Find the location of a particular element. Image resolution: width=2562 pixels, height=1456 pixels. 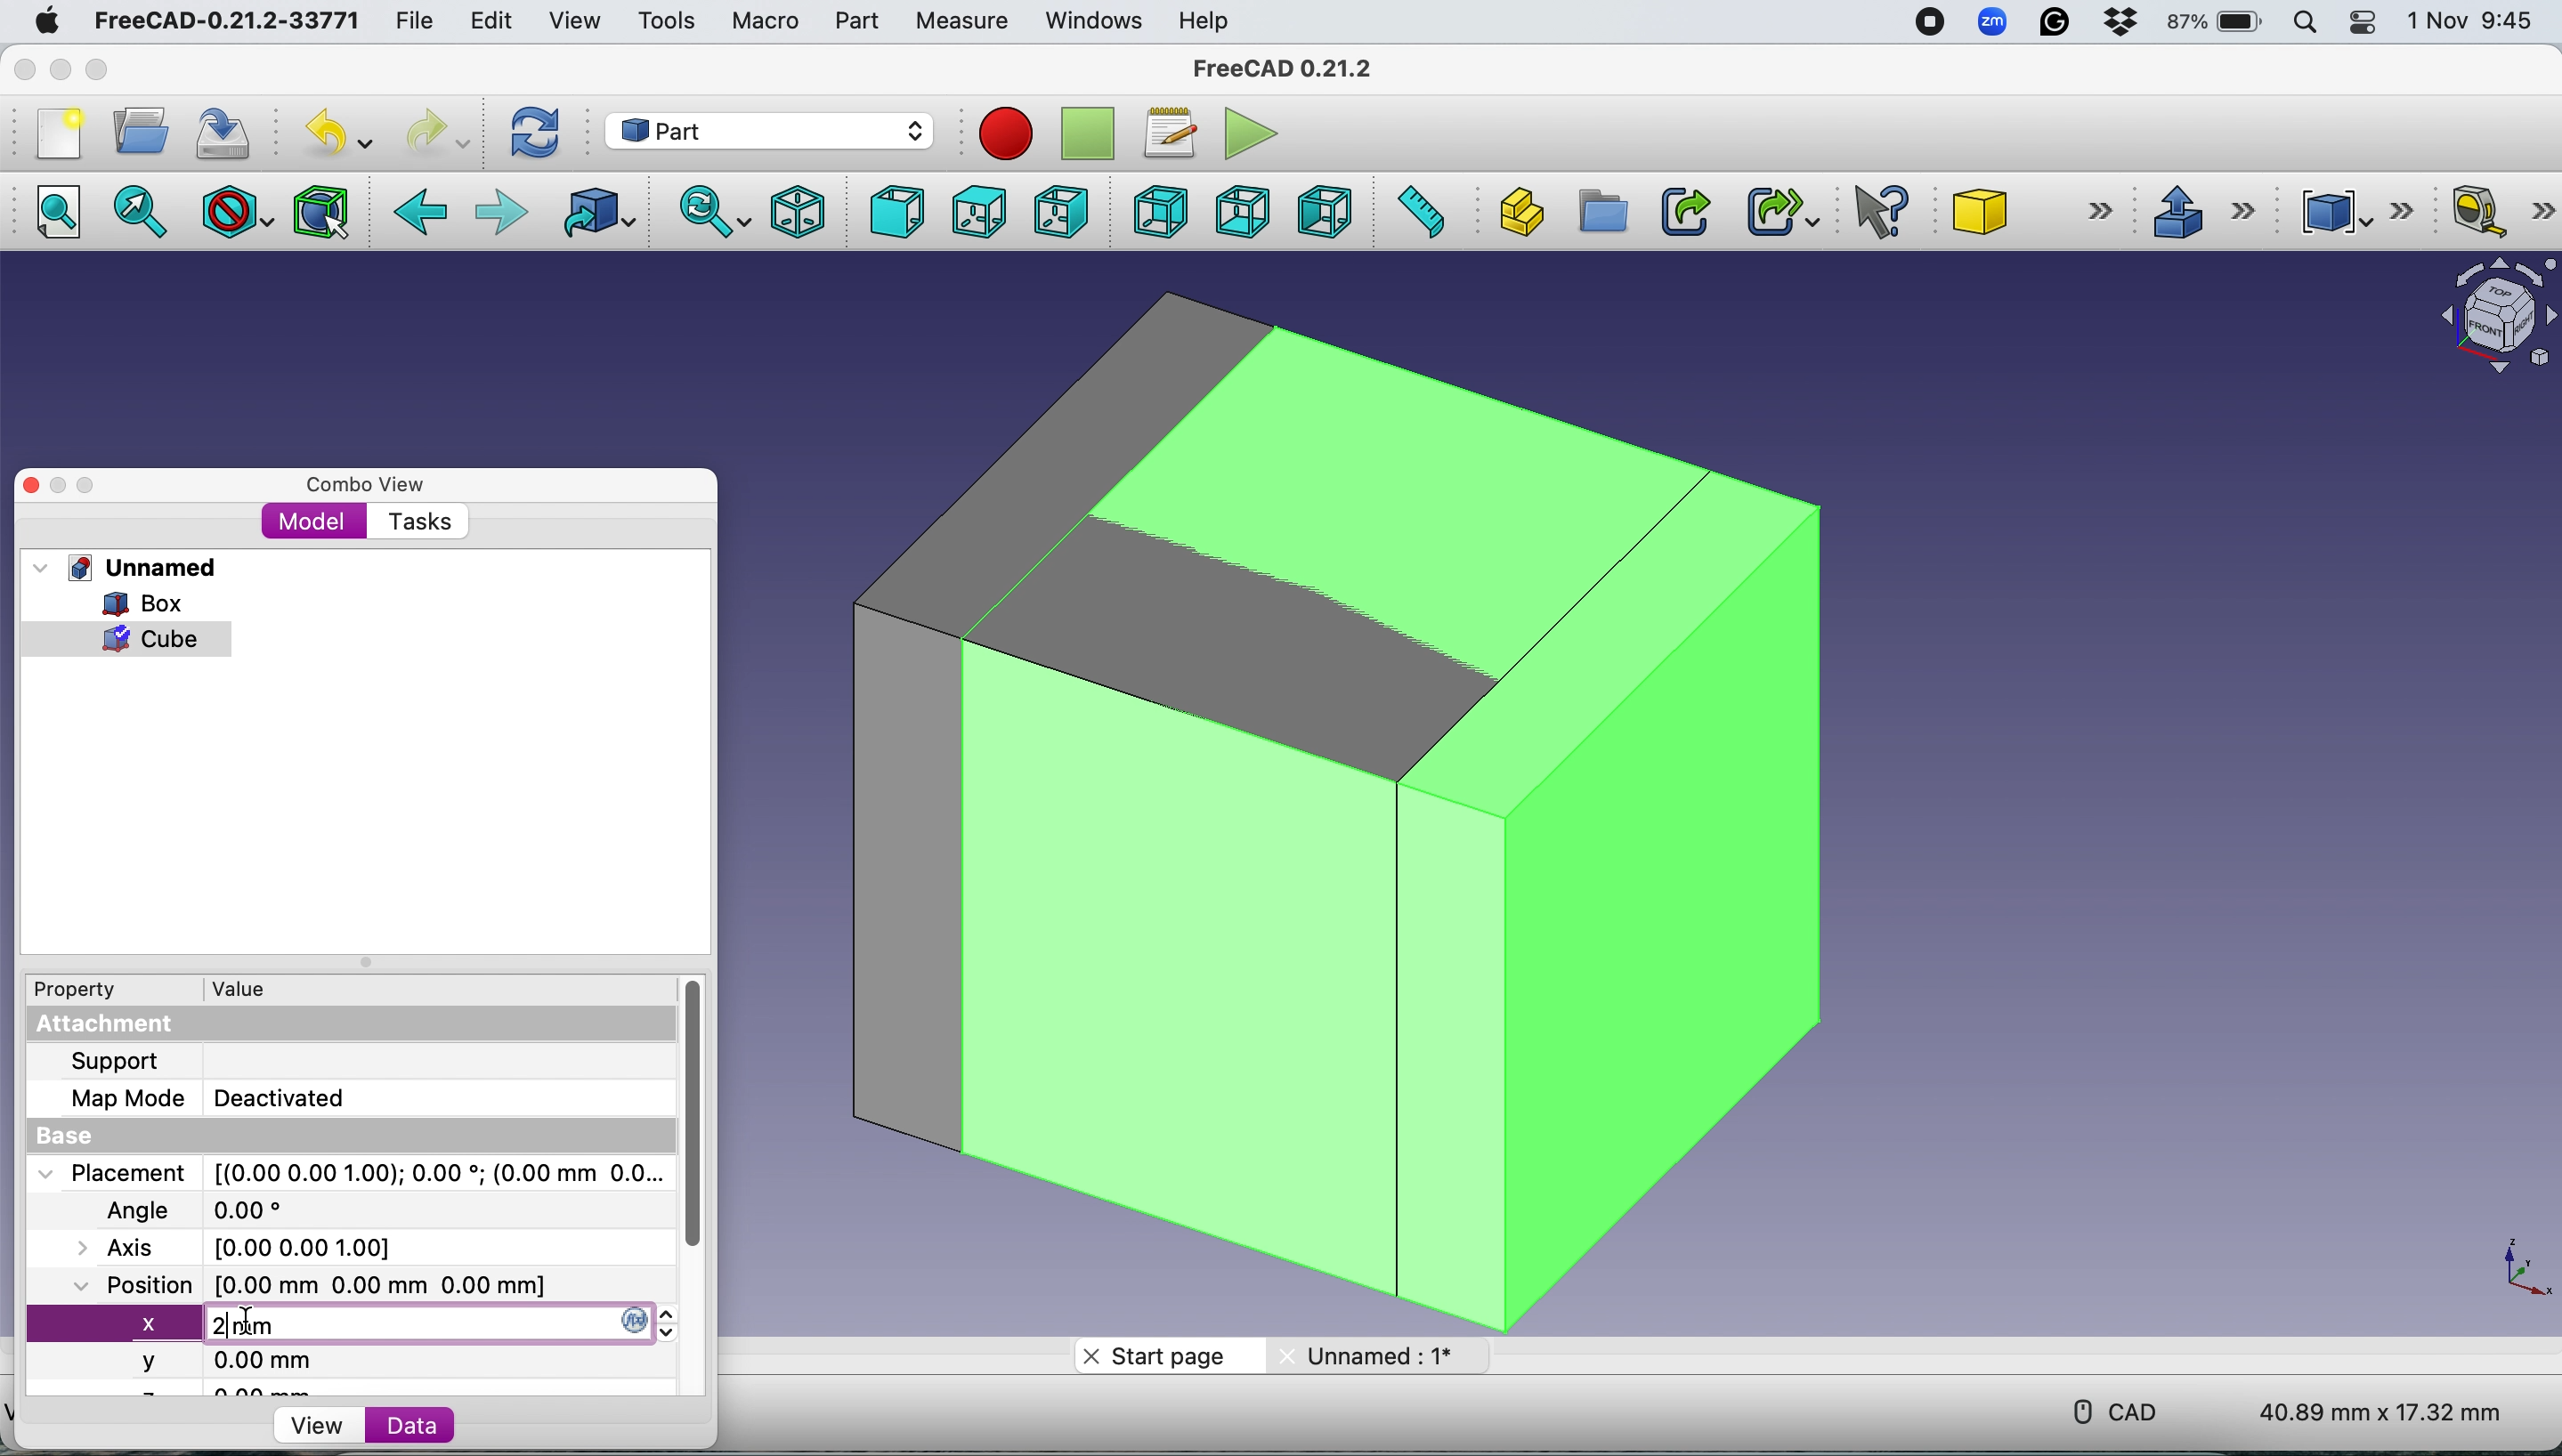

Help is located at coordinates (1205, 20).